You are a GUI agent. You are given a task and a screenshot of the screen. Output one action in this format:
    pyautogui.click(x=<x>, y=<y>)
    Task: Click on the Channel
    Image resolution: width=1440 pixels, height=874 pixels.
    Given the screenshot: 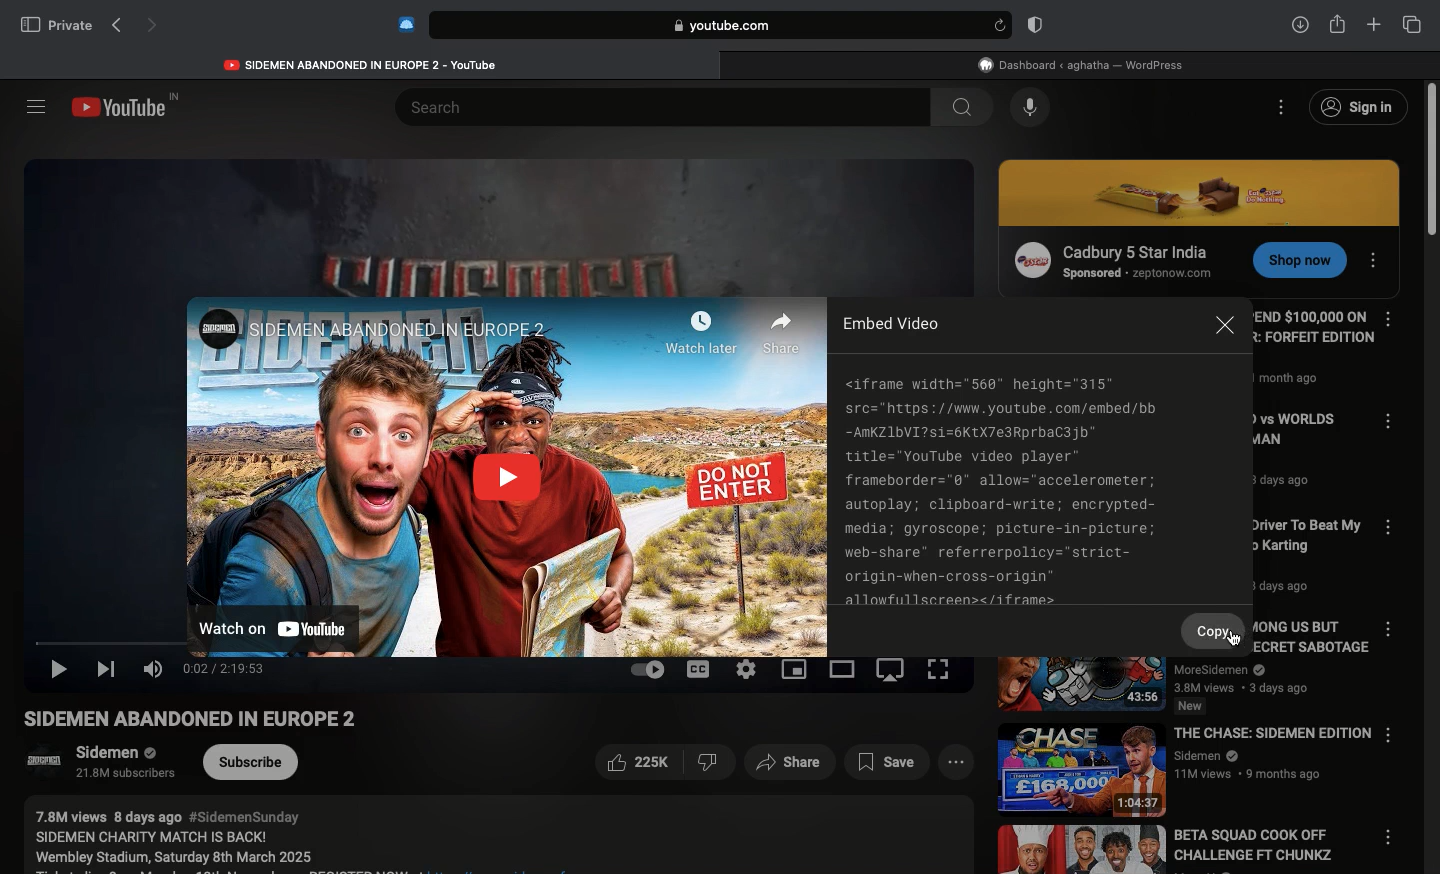 What is the action you would take?
    pyautogui.click(x=90, y=765)
    